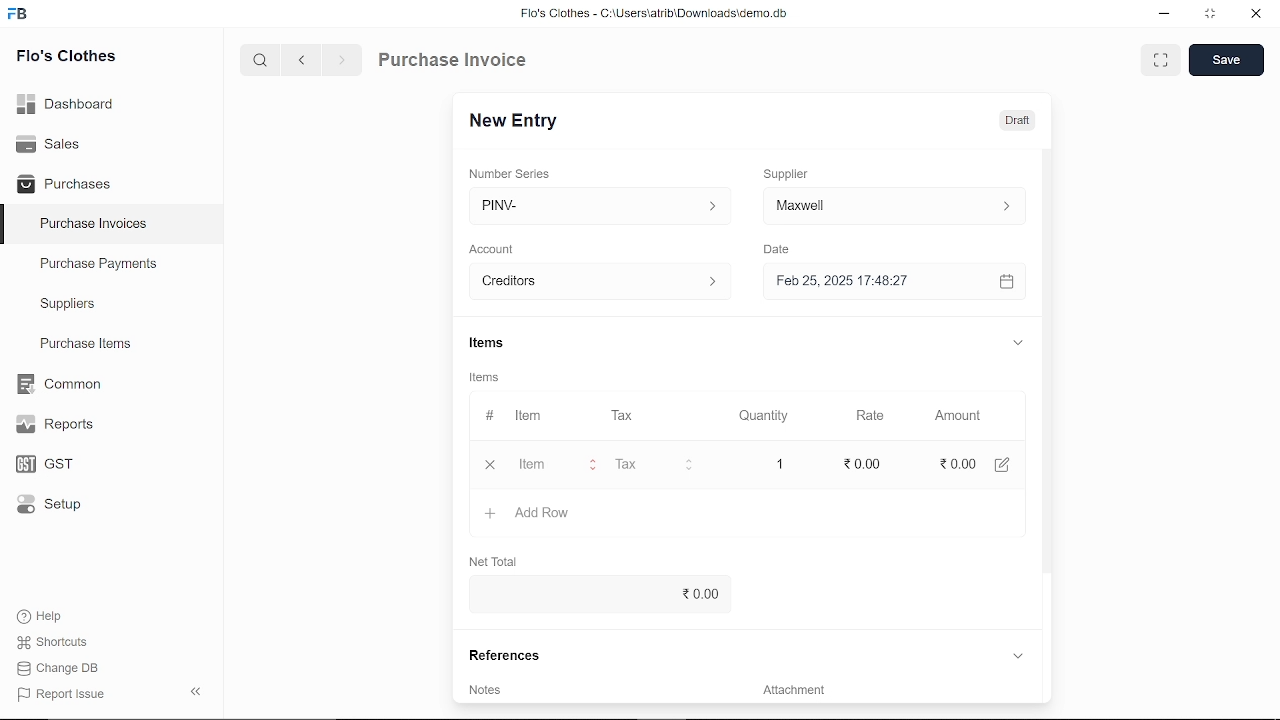 The height and width of the screenshot is (720, 1280). Describe the element at coordinates (502, 343) in the screenshot. I see `Items` at that location.